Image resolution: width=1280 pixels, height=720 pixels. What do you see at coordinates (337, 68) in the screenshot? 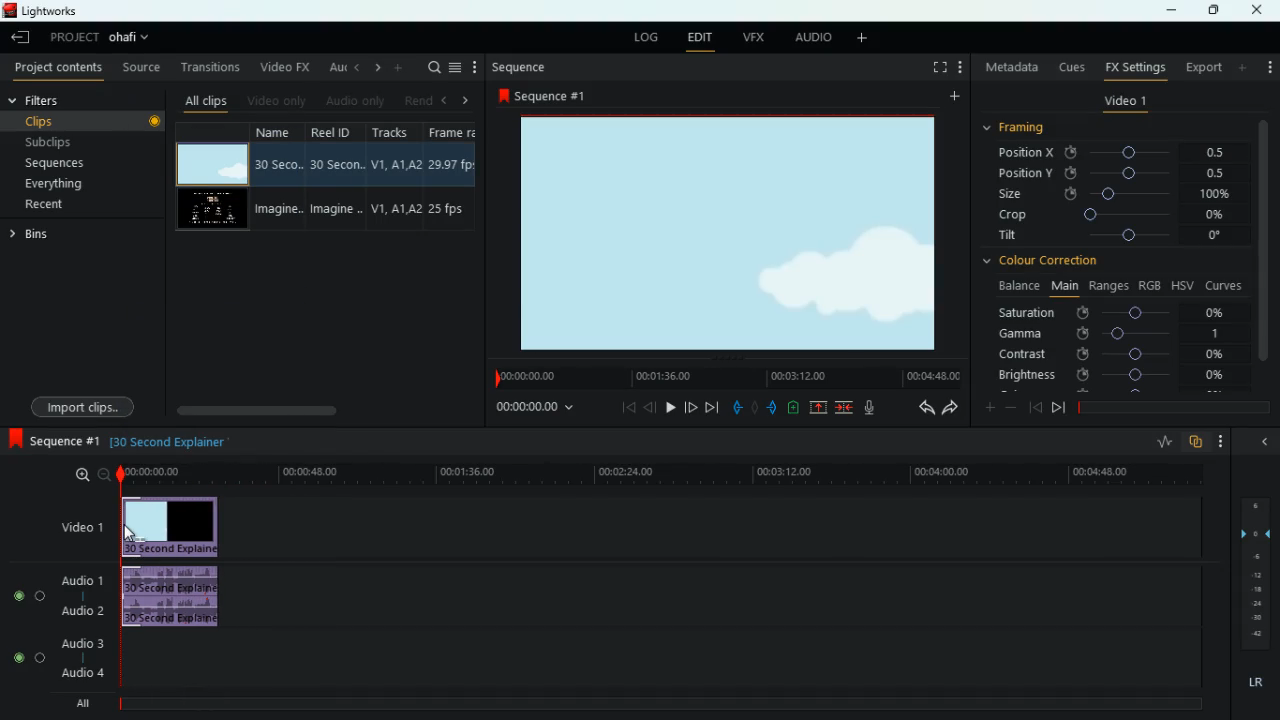
I see `au` at bounding box center [337, 68].